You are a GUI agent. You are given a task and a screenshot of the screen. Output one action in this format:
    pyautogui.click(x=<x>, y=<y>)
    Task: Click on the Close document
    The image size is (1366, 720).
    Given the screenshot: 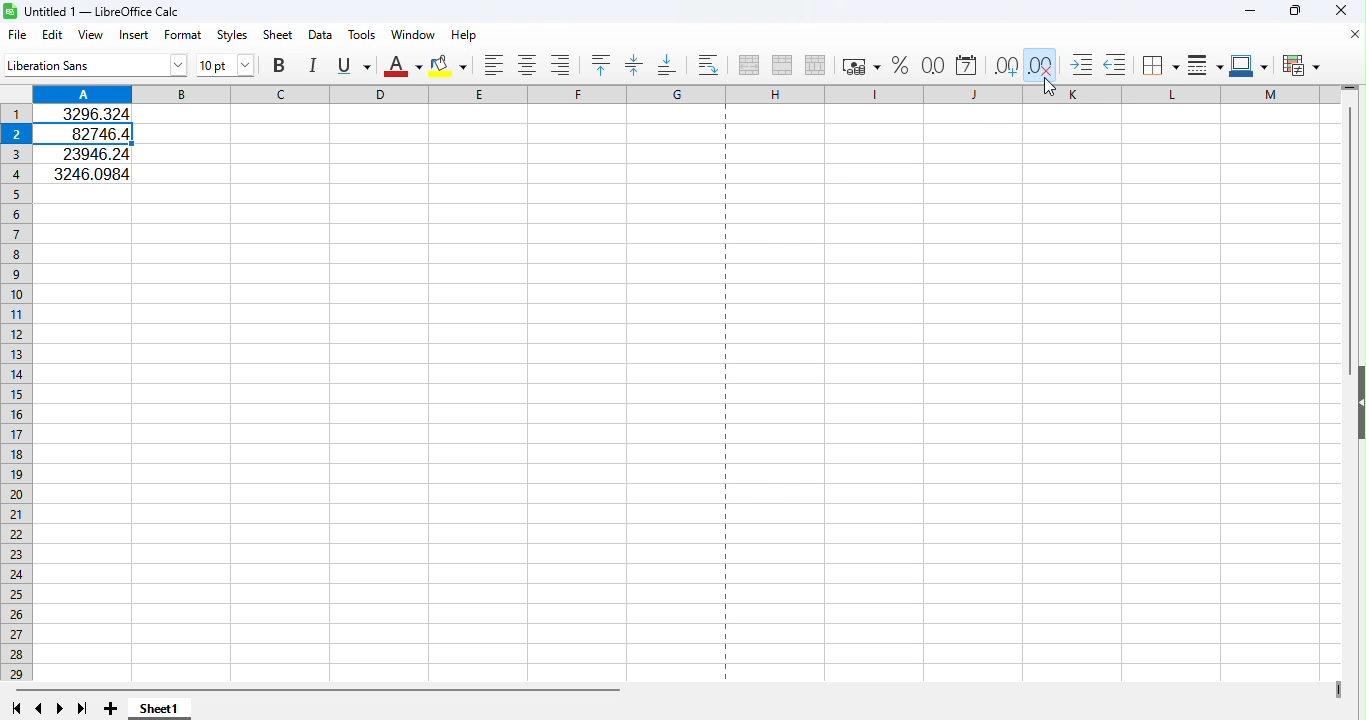 What is the action you would take?
    pyautogui.click(x=1355, y=36)
    